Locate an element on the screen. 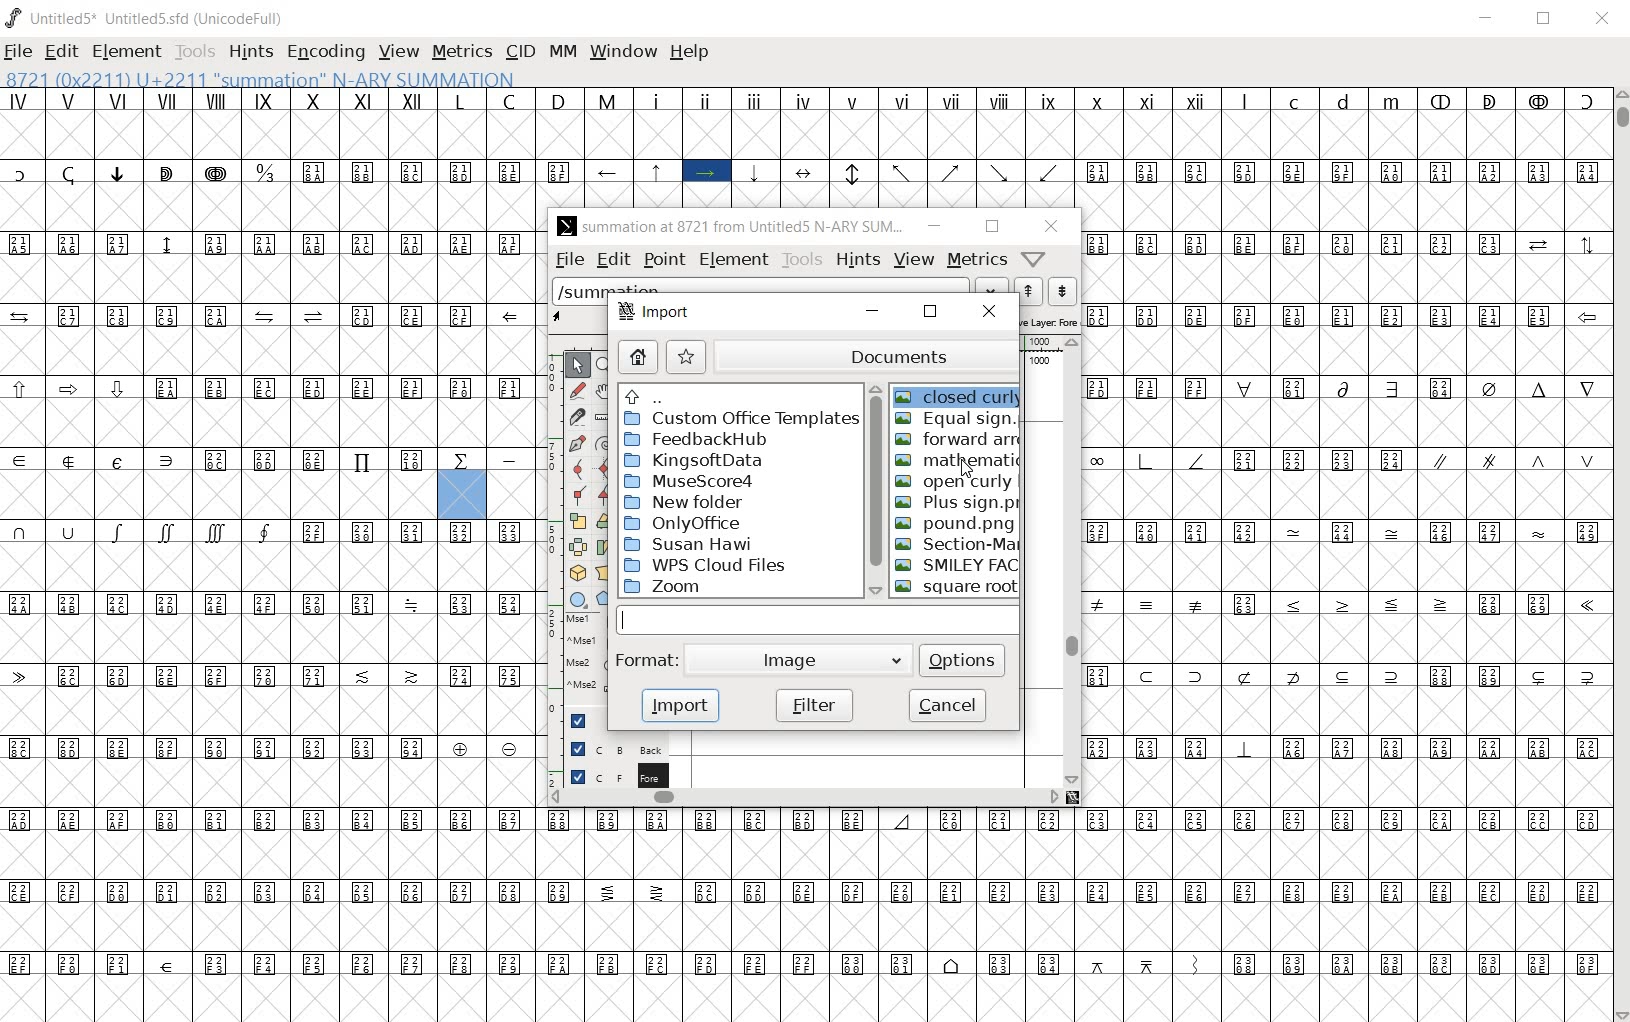  OnlyOffice is located at coordinates (683, 523).